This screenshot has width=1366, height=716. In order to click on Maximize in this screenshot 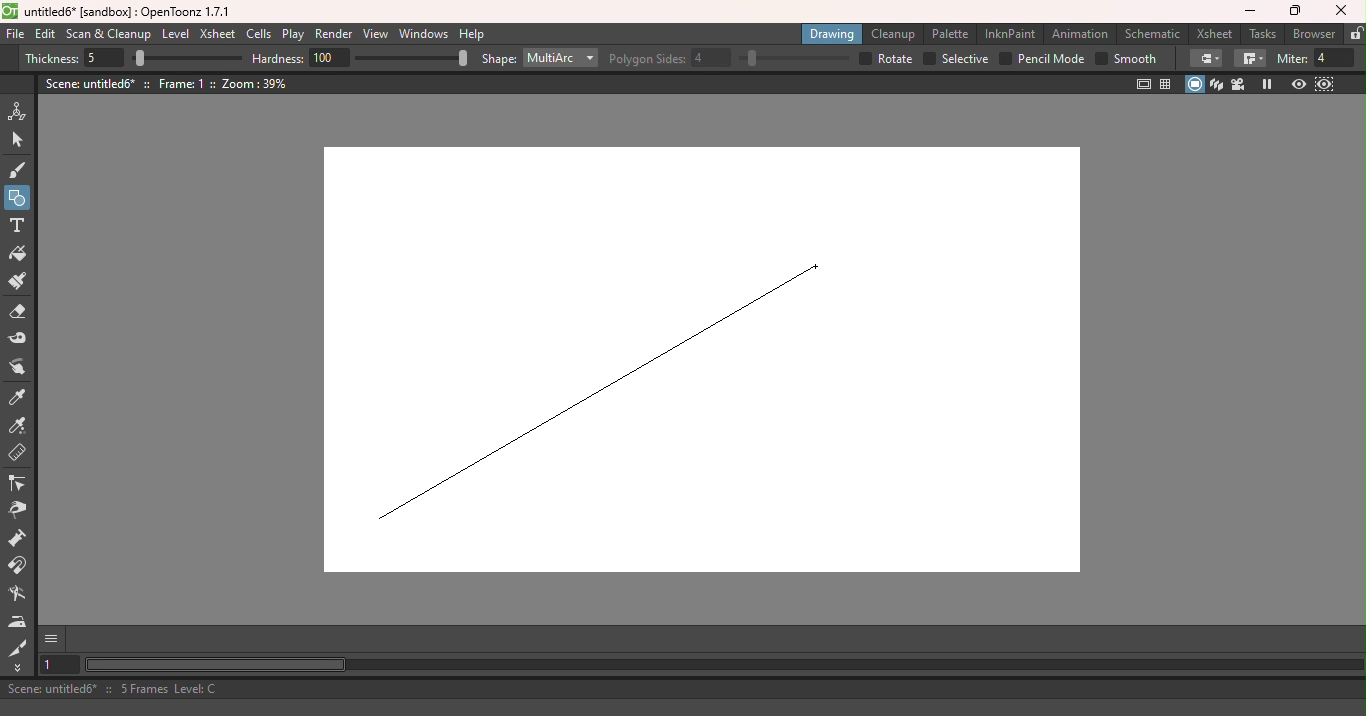, I will do `click(1292, 13)`.